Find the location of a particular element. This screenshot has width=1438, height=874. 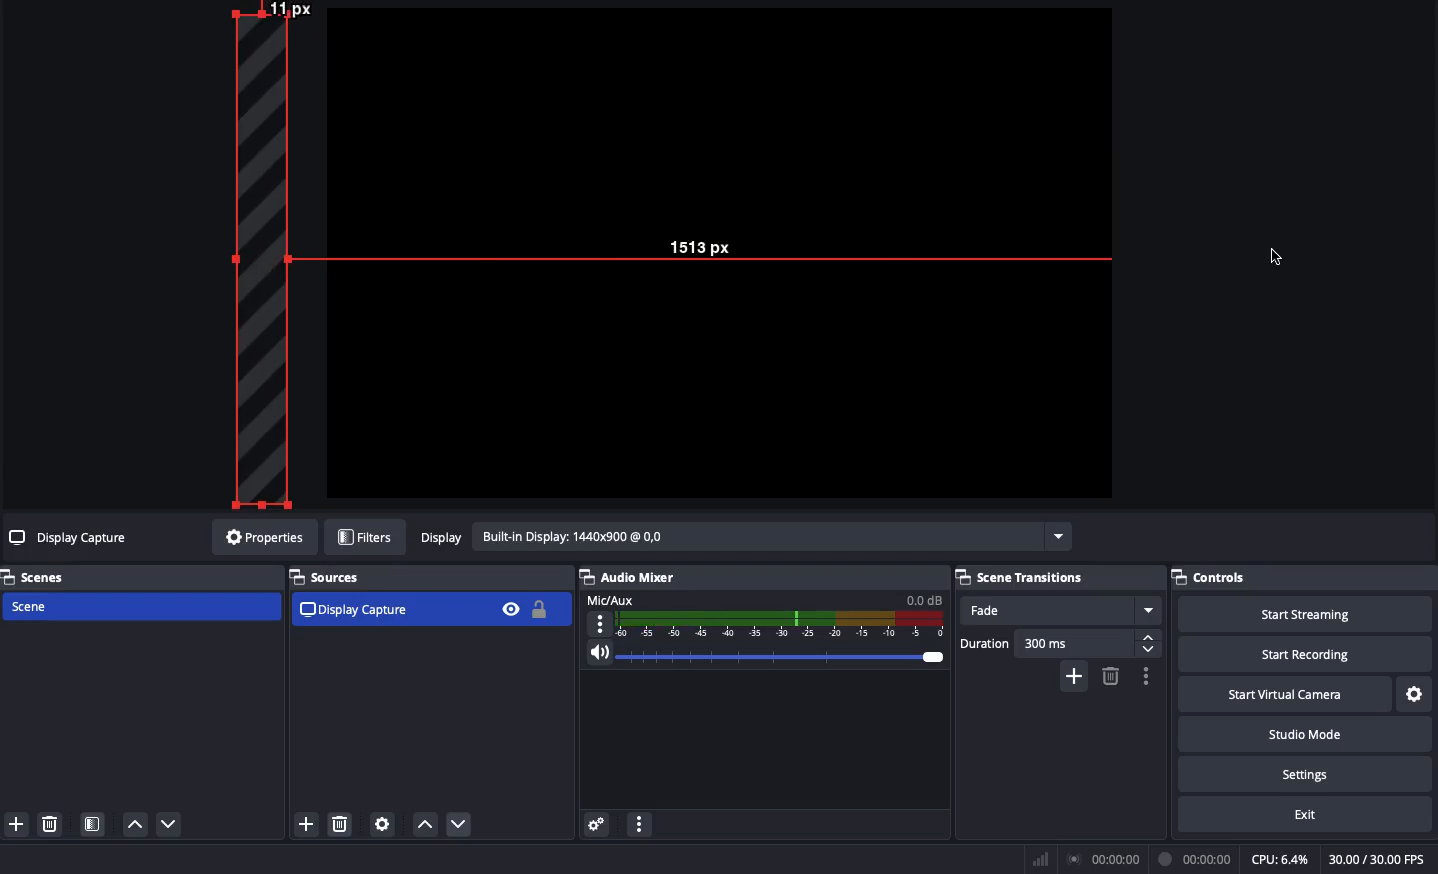

Mic/Aux is located at coordinates (762, 614).